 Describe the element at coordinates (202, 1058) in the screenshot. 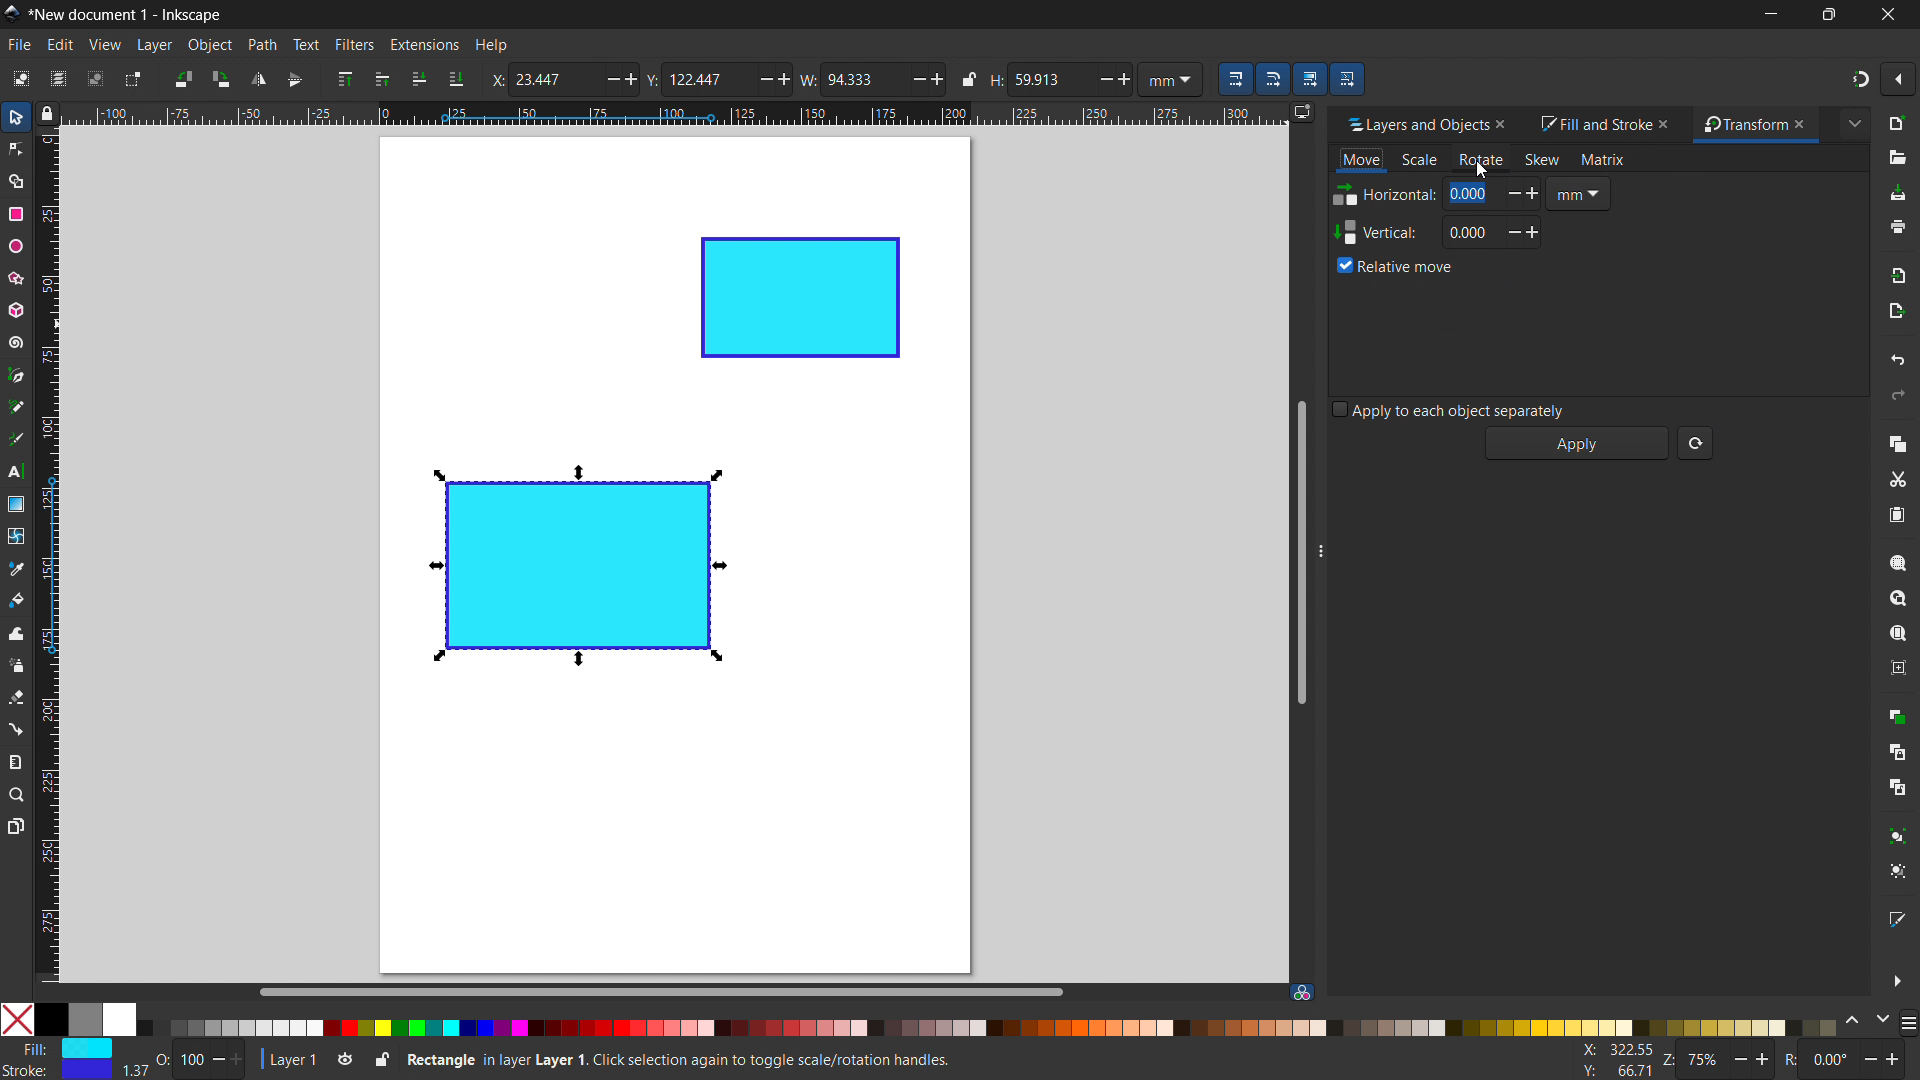

I see `O: 100` at that location.